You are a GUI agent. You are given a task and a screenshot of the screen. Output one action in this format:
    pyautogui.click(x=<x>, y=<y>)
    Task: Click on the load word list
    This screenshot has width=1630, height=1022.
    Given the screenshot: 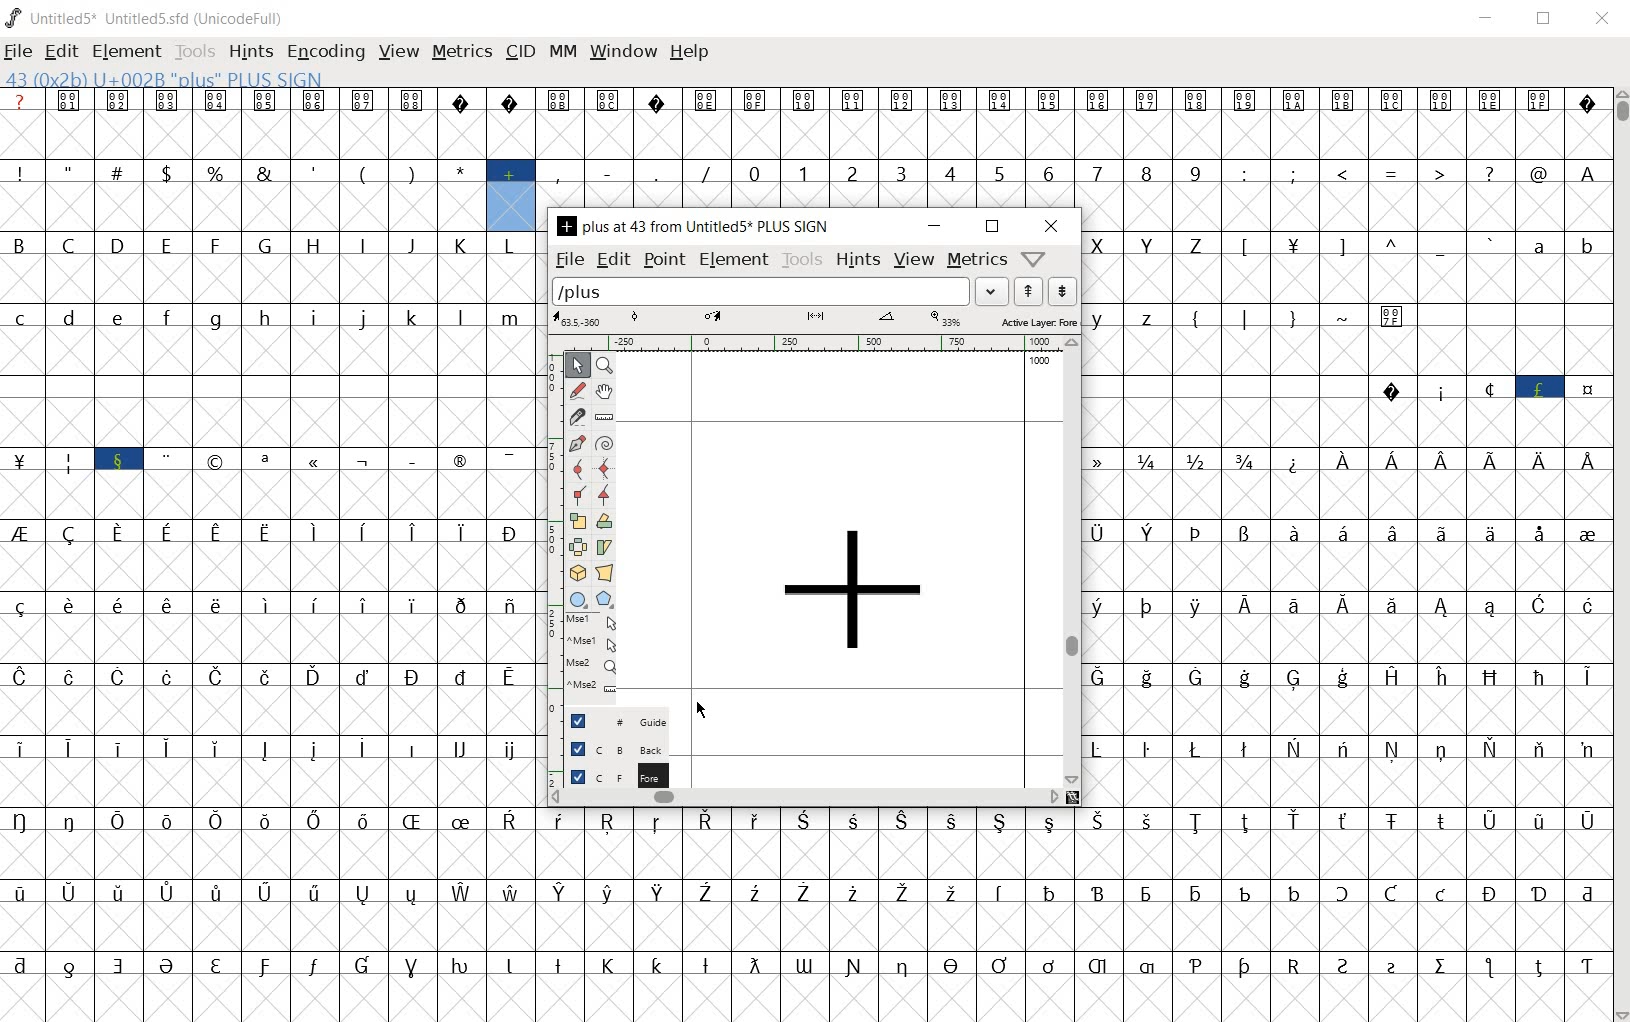 What is the action you would take?
    pyautogui.click(x=780, y=293)
    